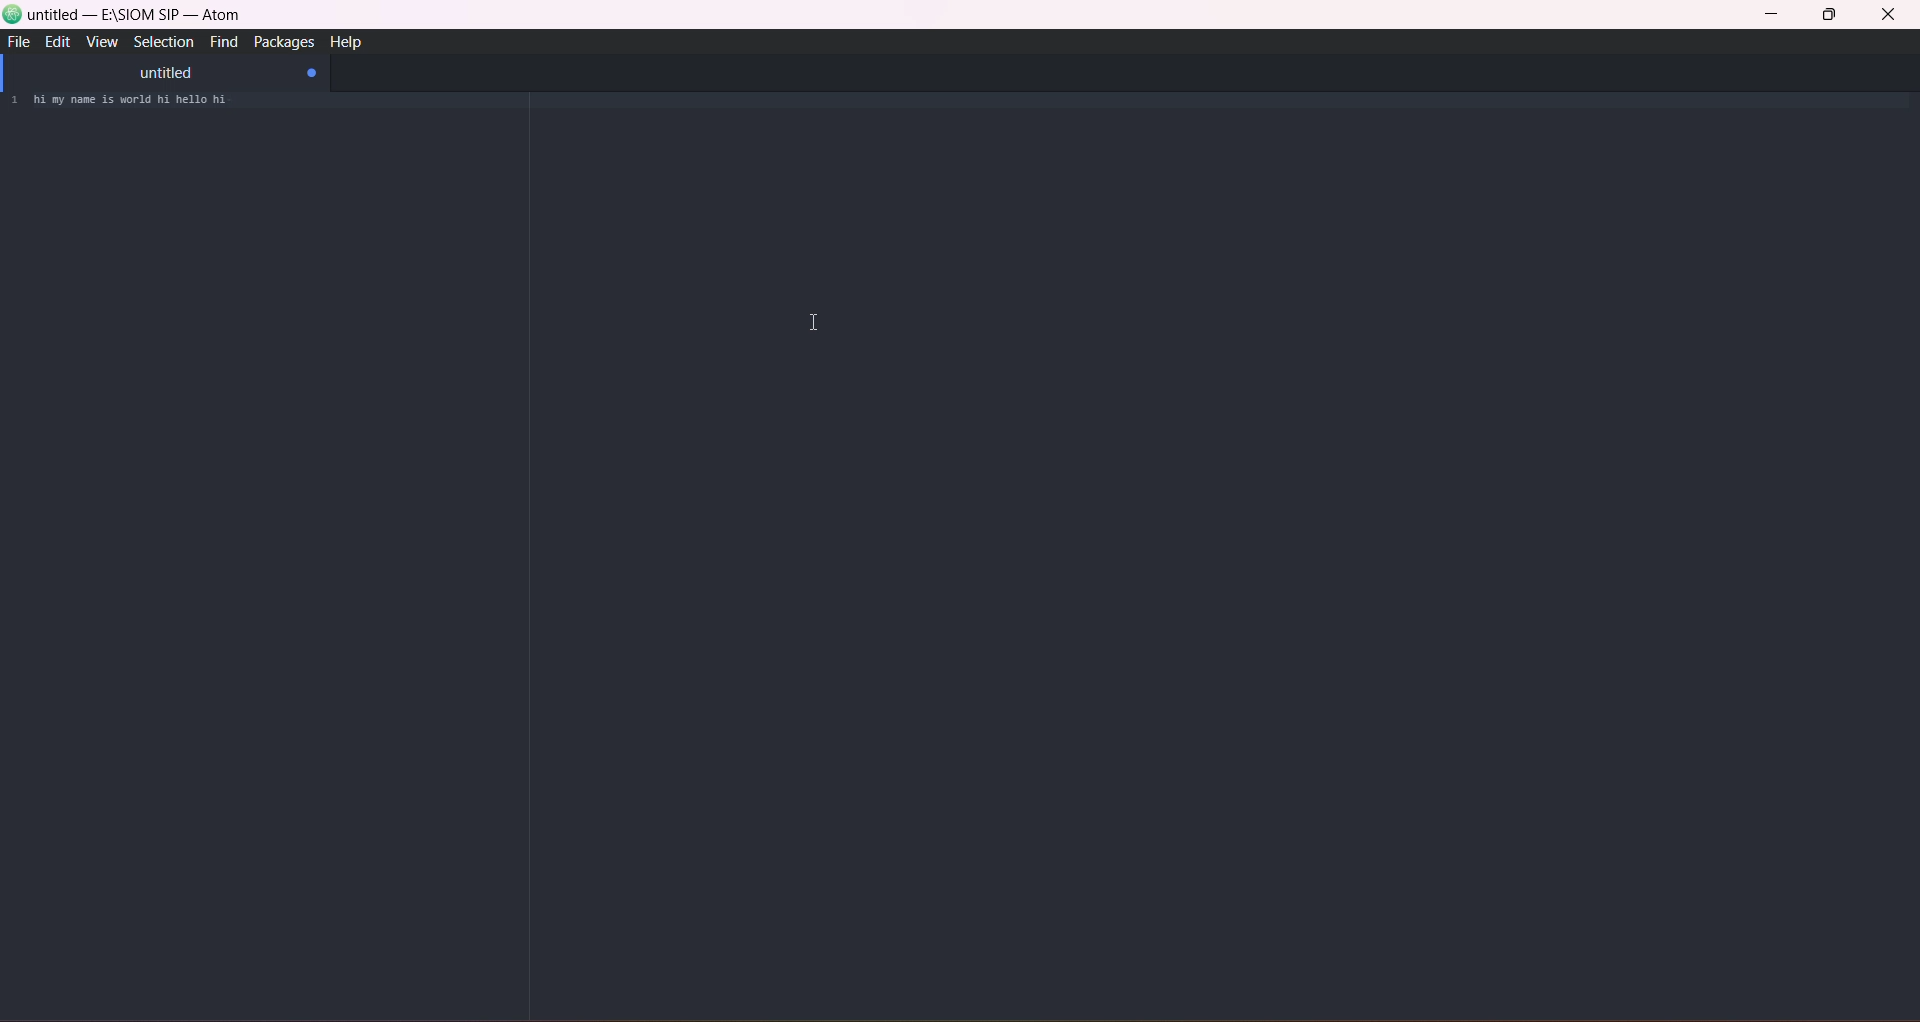 The height and width of the screenshot is (1022, 1920). What do you see at coordinates (348, 41) in the screenshot?
I see `help` at bounding box center [348, 41].